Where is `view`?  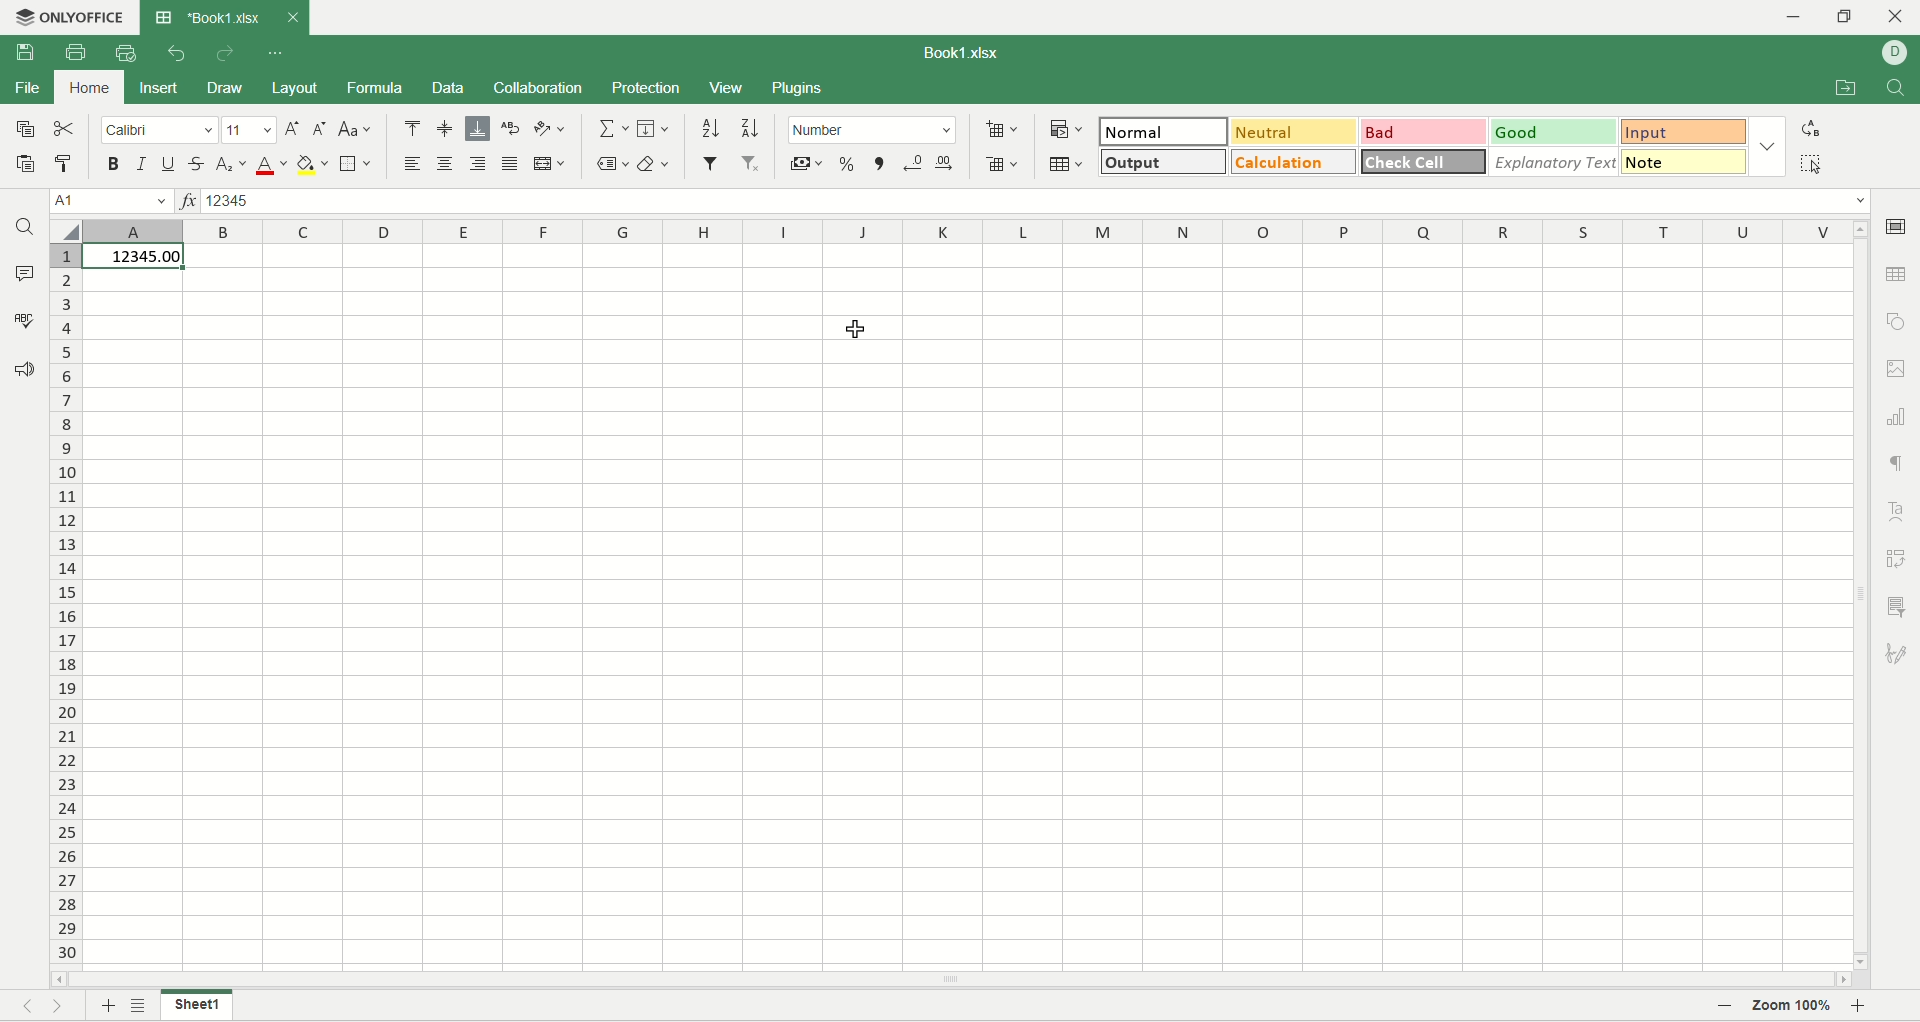
view is located at coordinates (731, 87).